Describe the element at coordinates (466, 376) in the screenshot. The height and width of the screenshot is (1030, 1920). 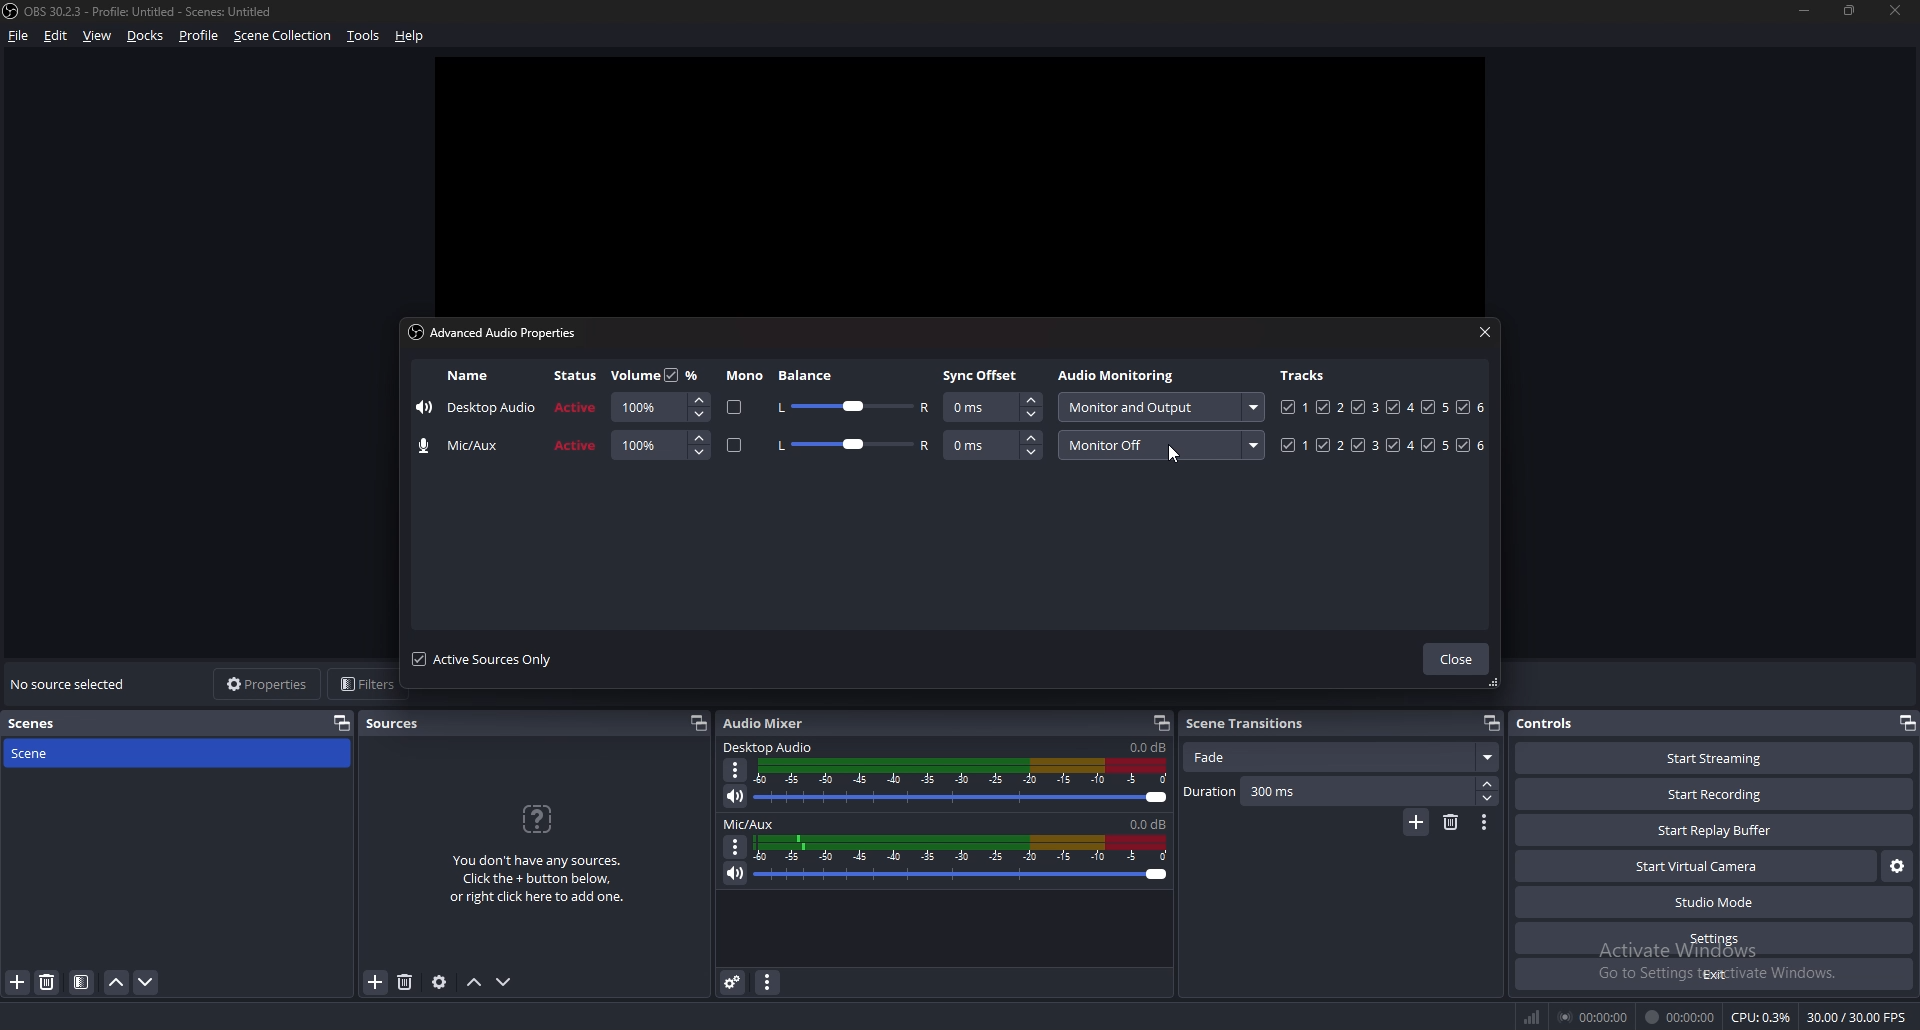
I see `name` at that location.